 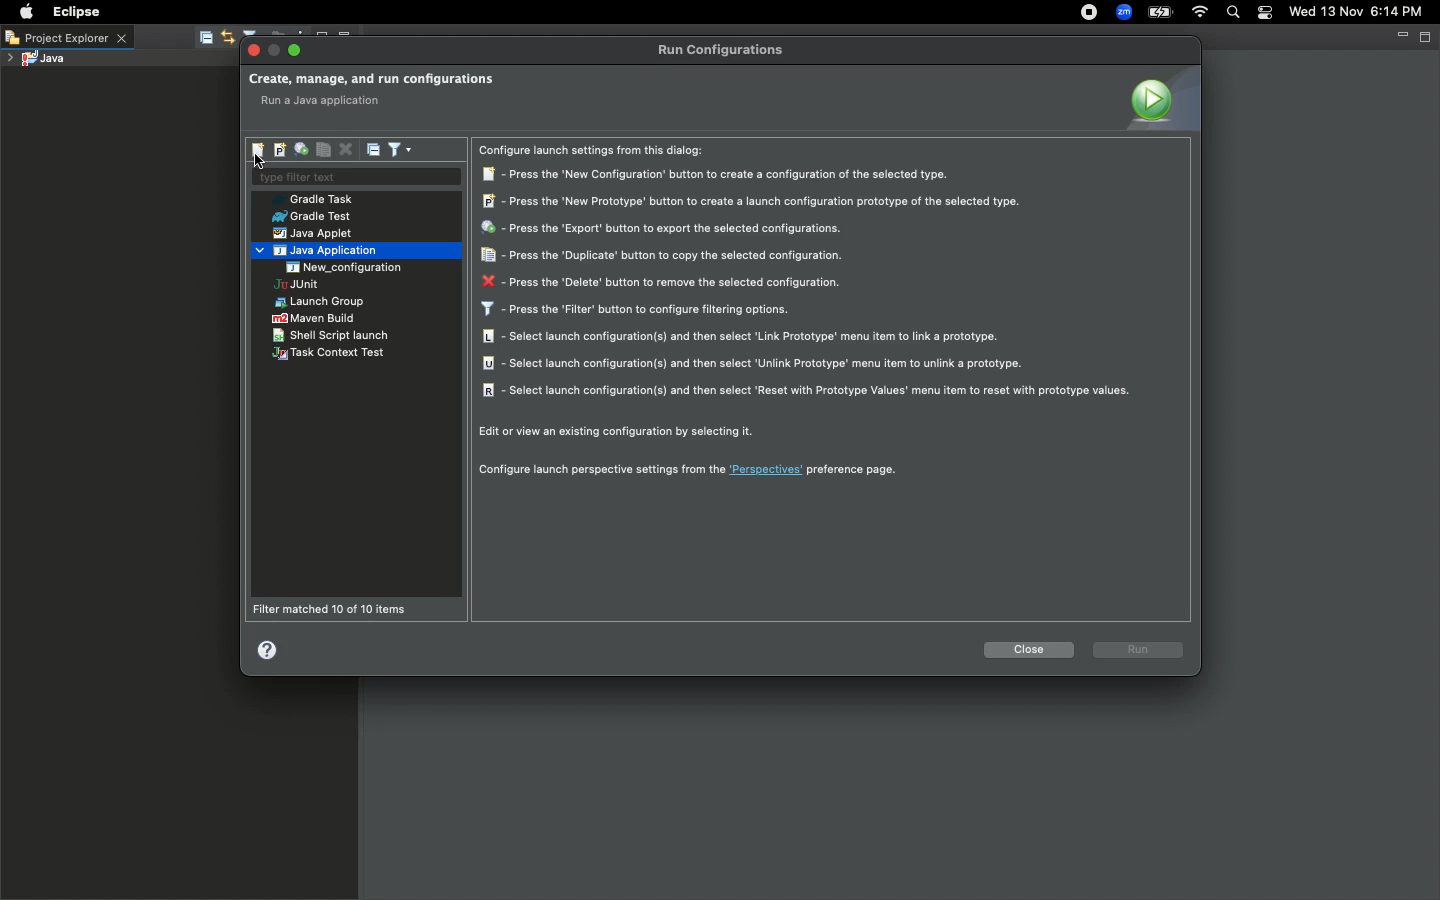 I want to click on Type filter text, so click(x=355, y=178).